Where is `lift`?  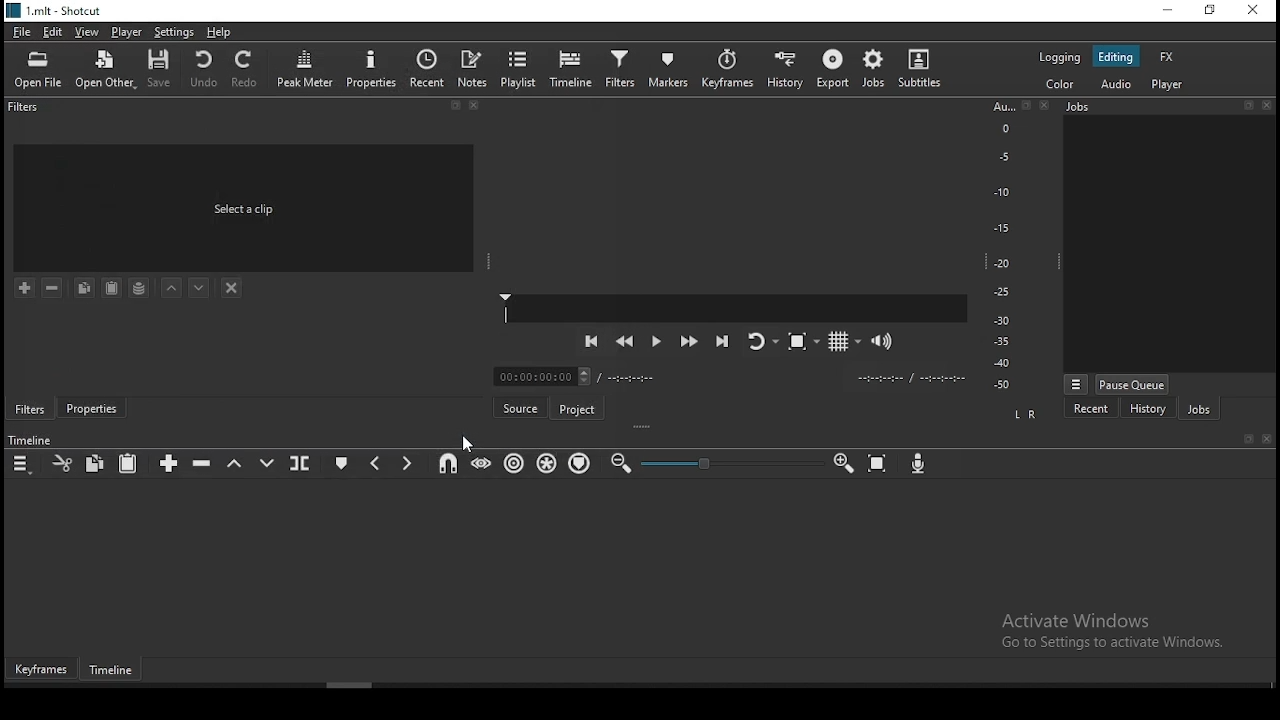
lift is located at coordinates (235, 463).